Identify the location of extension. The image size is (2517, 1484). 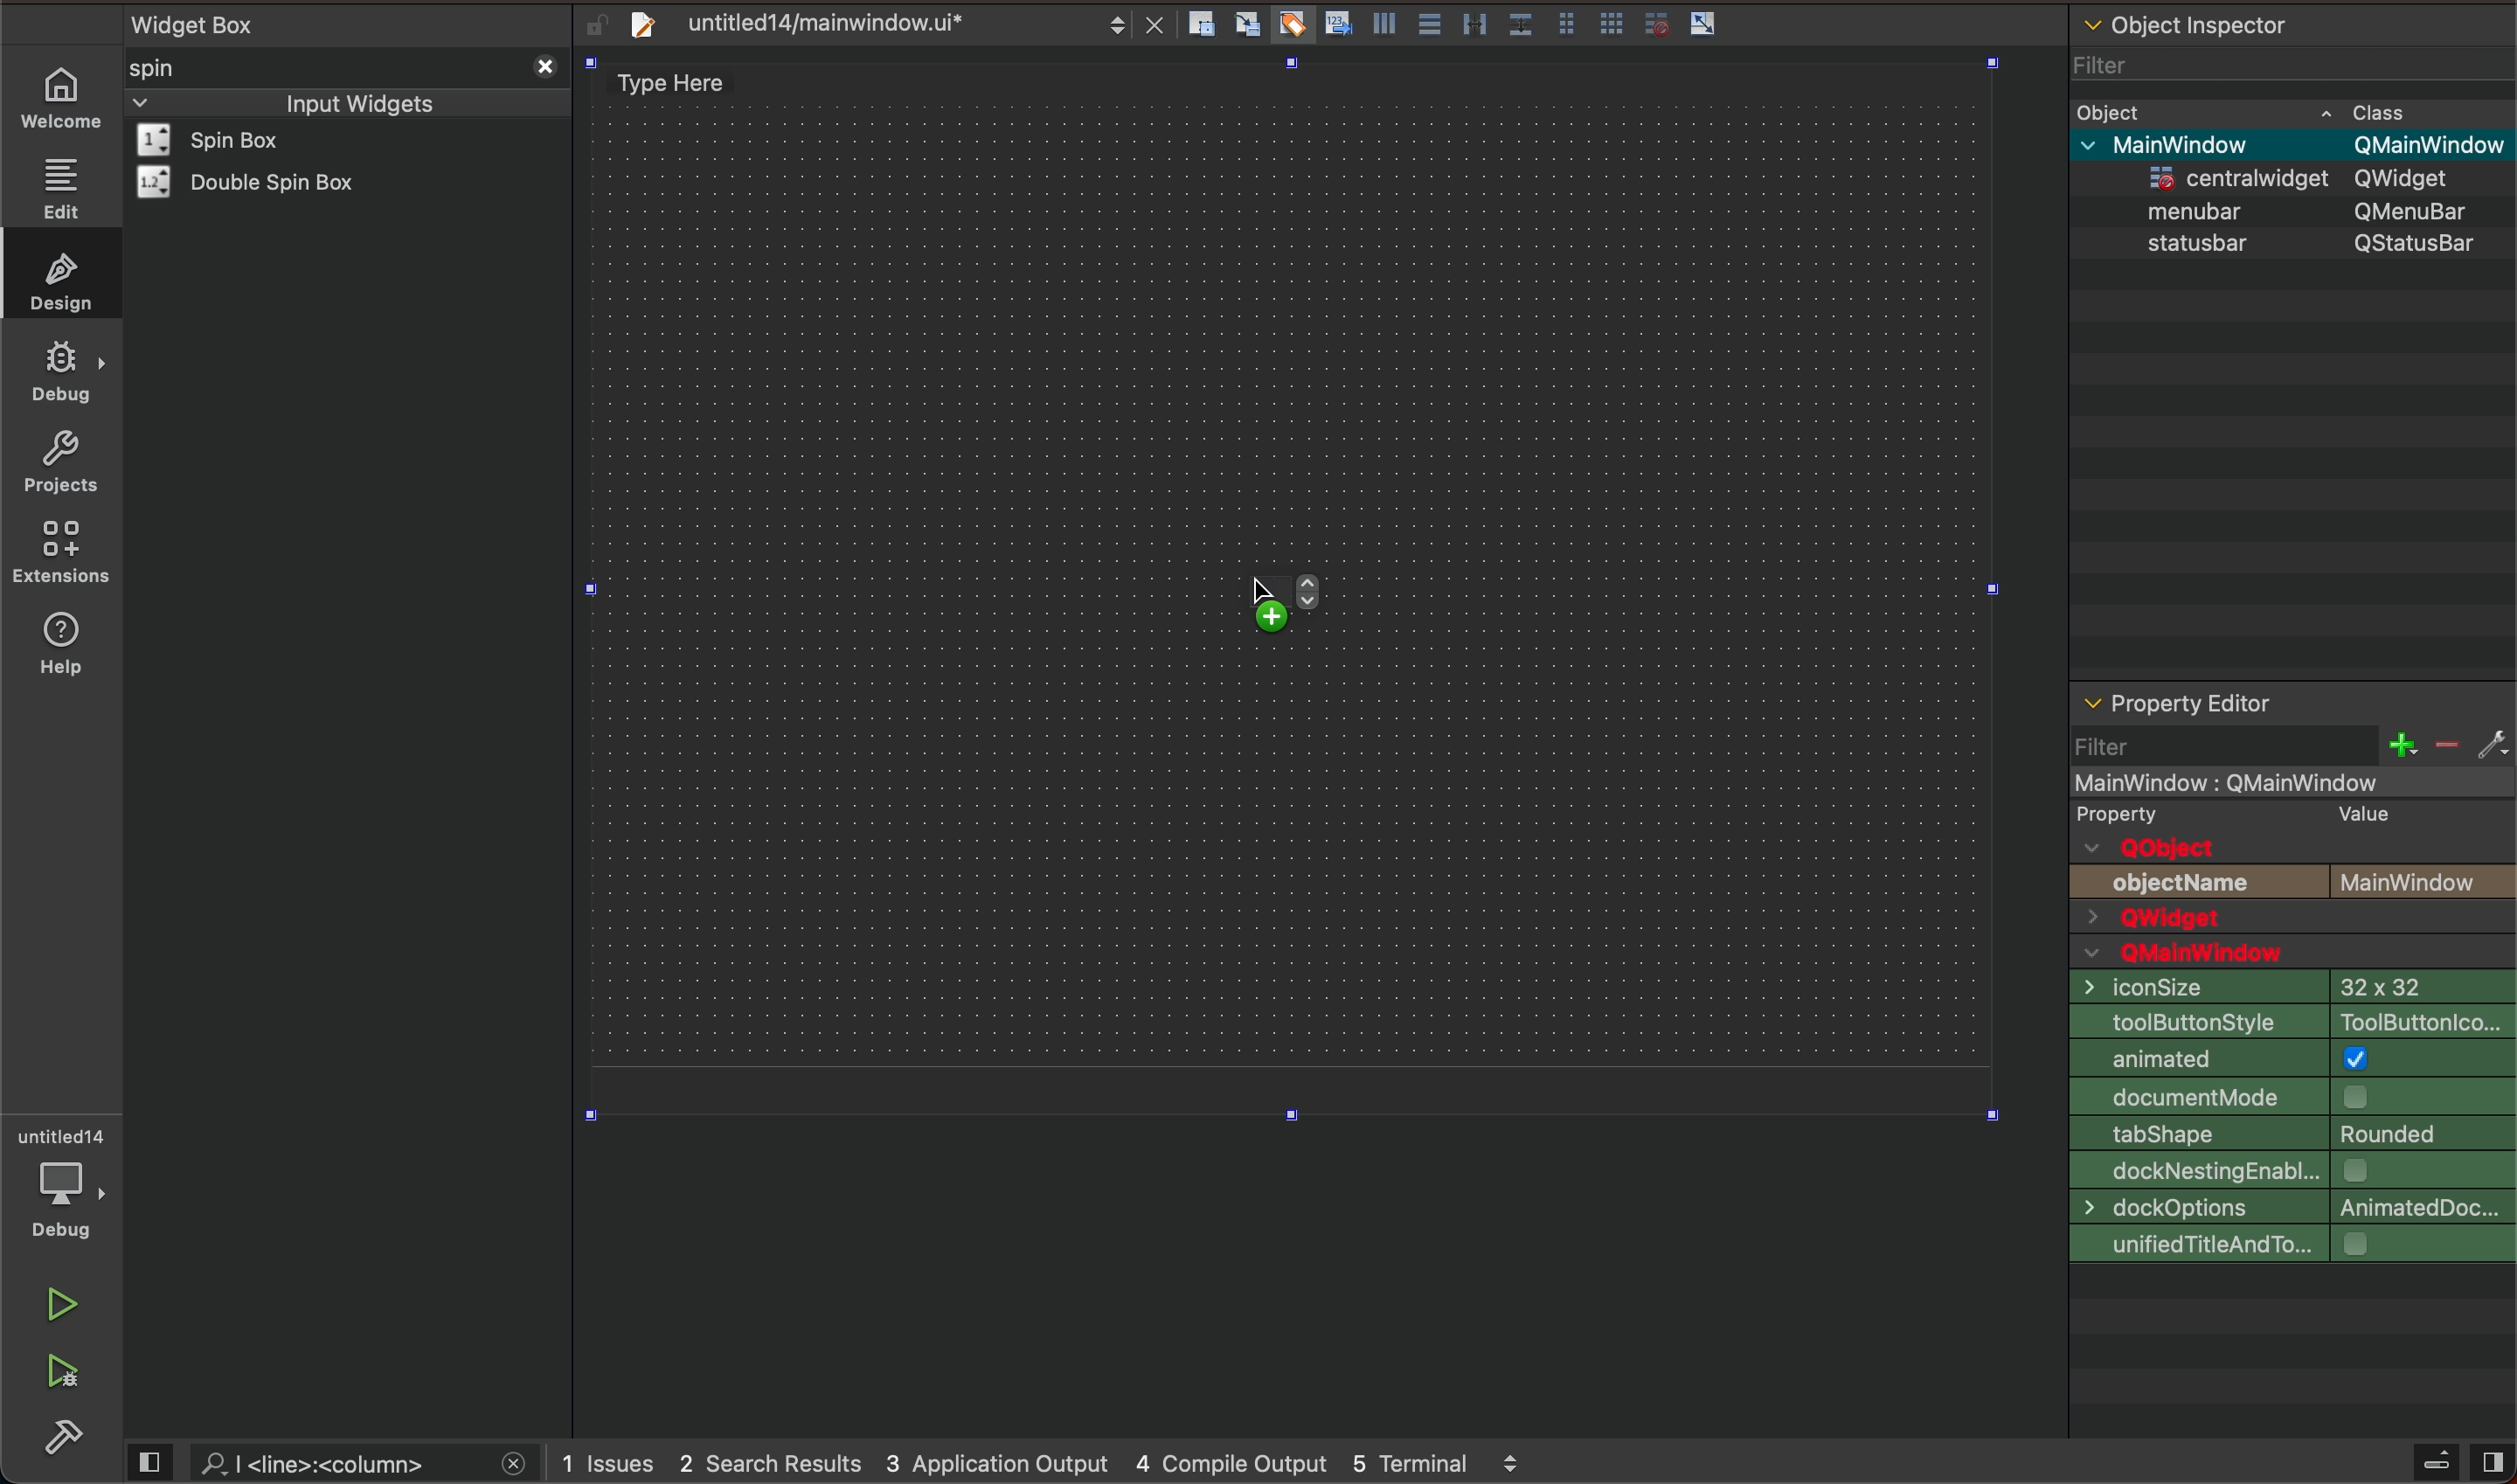
(62, 553).